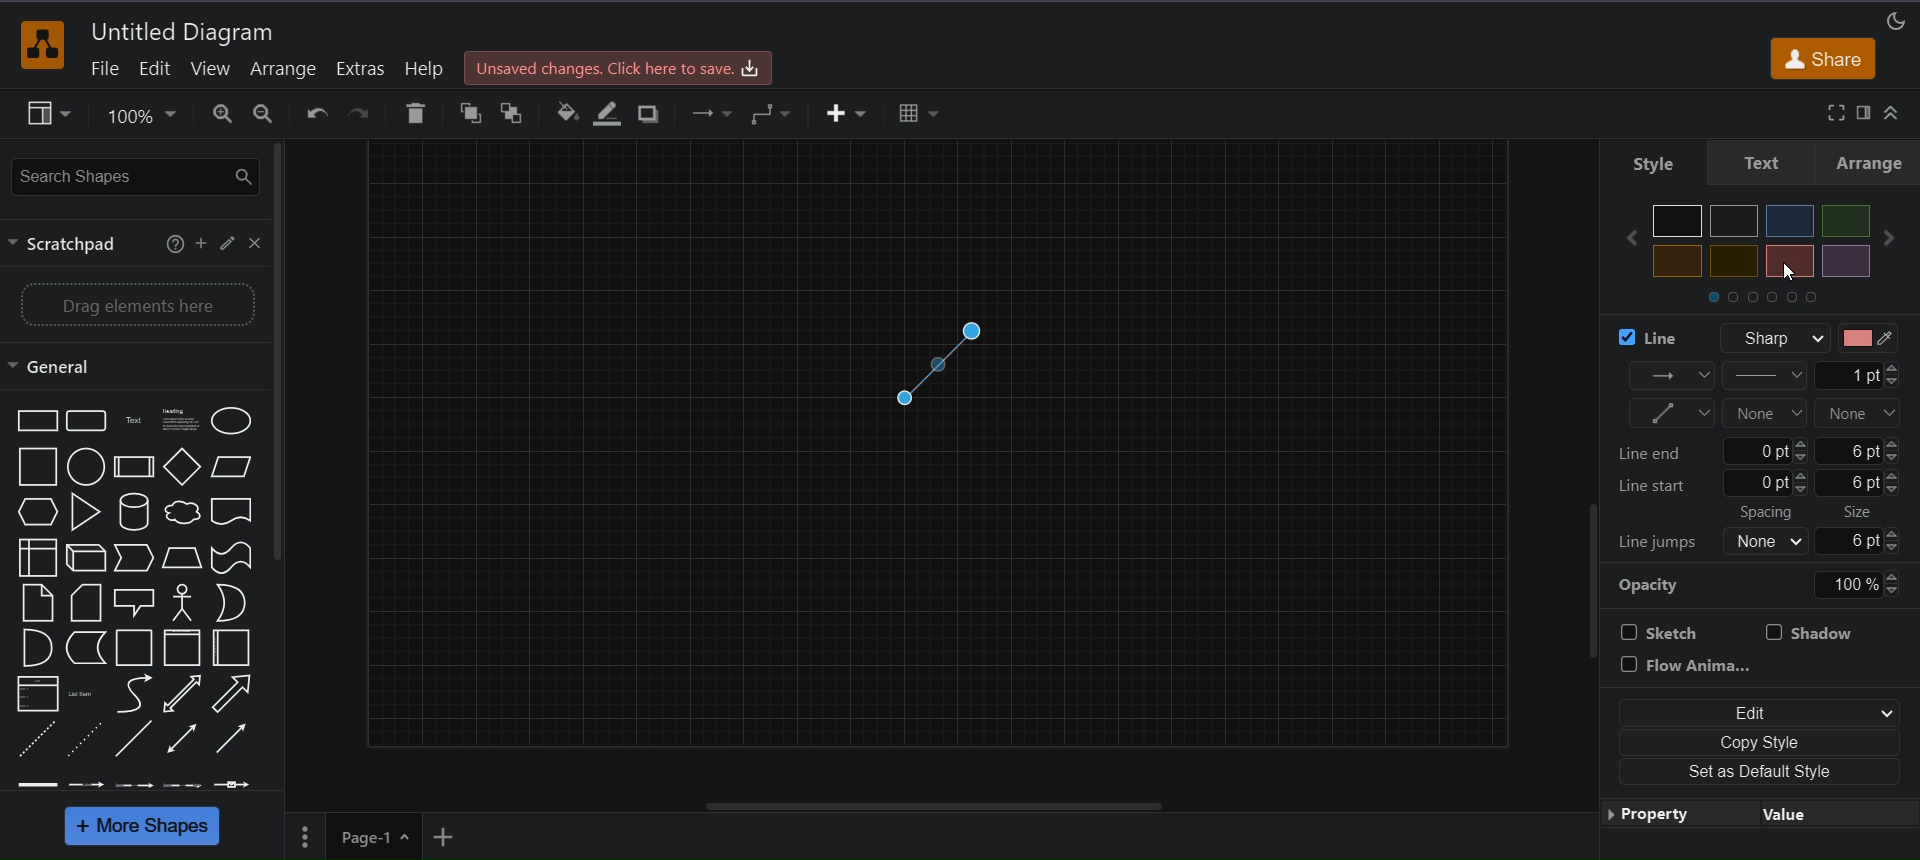  Describe the element at coordinates (303, 837) in the screenshot. I see `page` at that location.